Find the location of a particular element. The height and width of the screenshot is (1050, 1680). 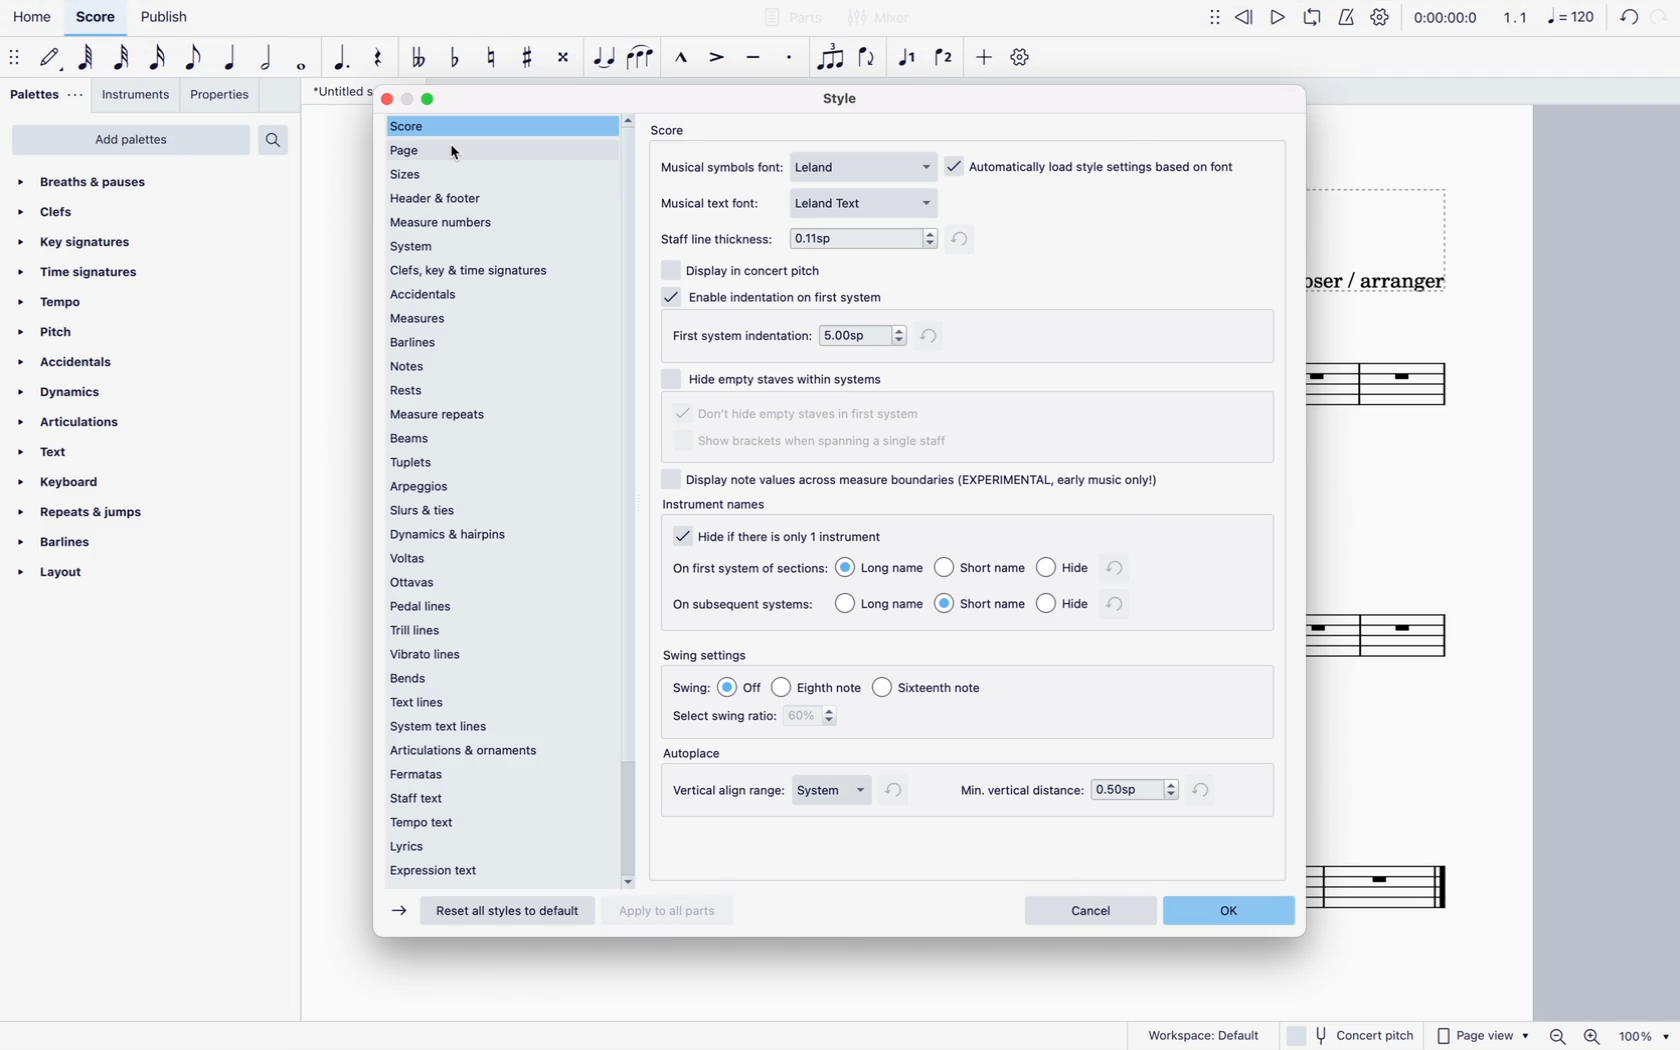

home is located at coordinates (33, 17).